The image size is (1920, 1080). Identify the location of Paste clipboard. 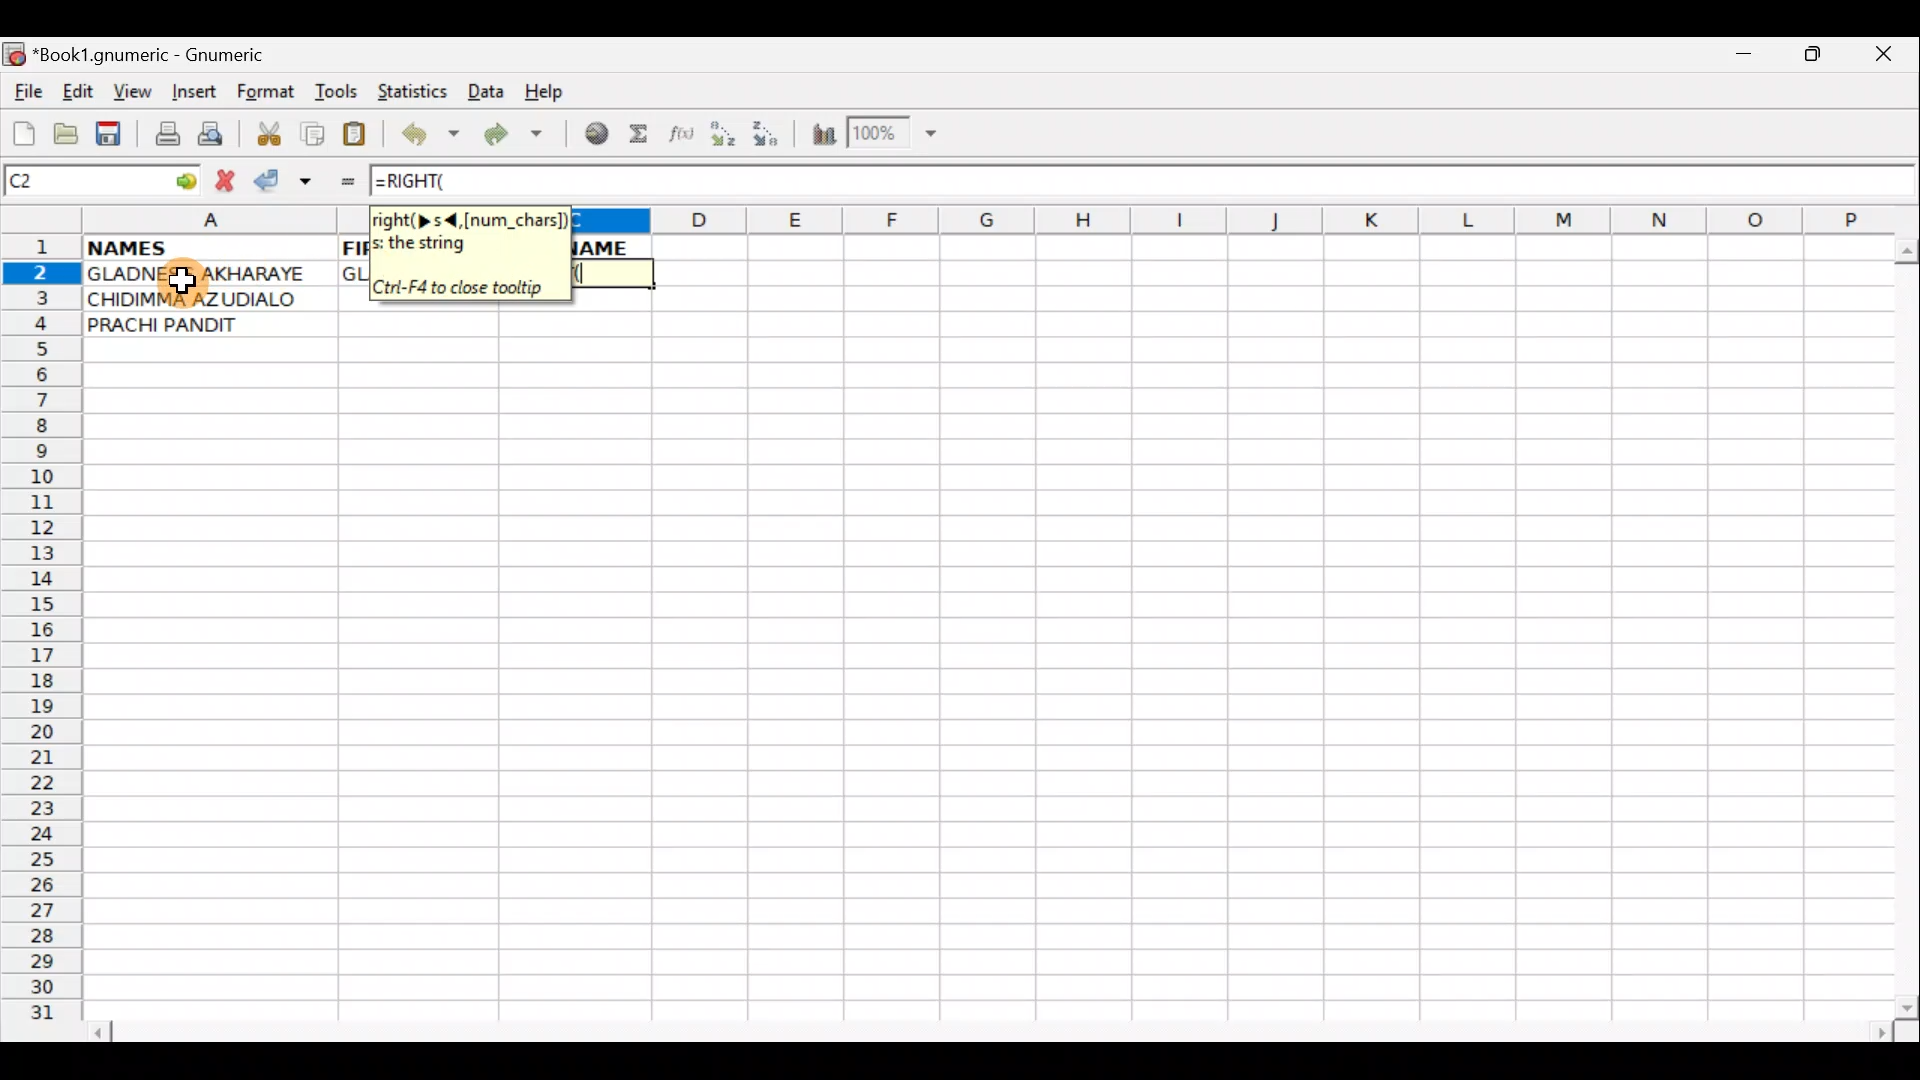
(361, 137).